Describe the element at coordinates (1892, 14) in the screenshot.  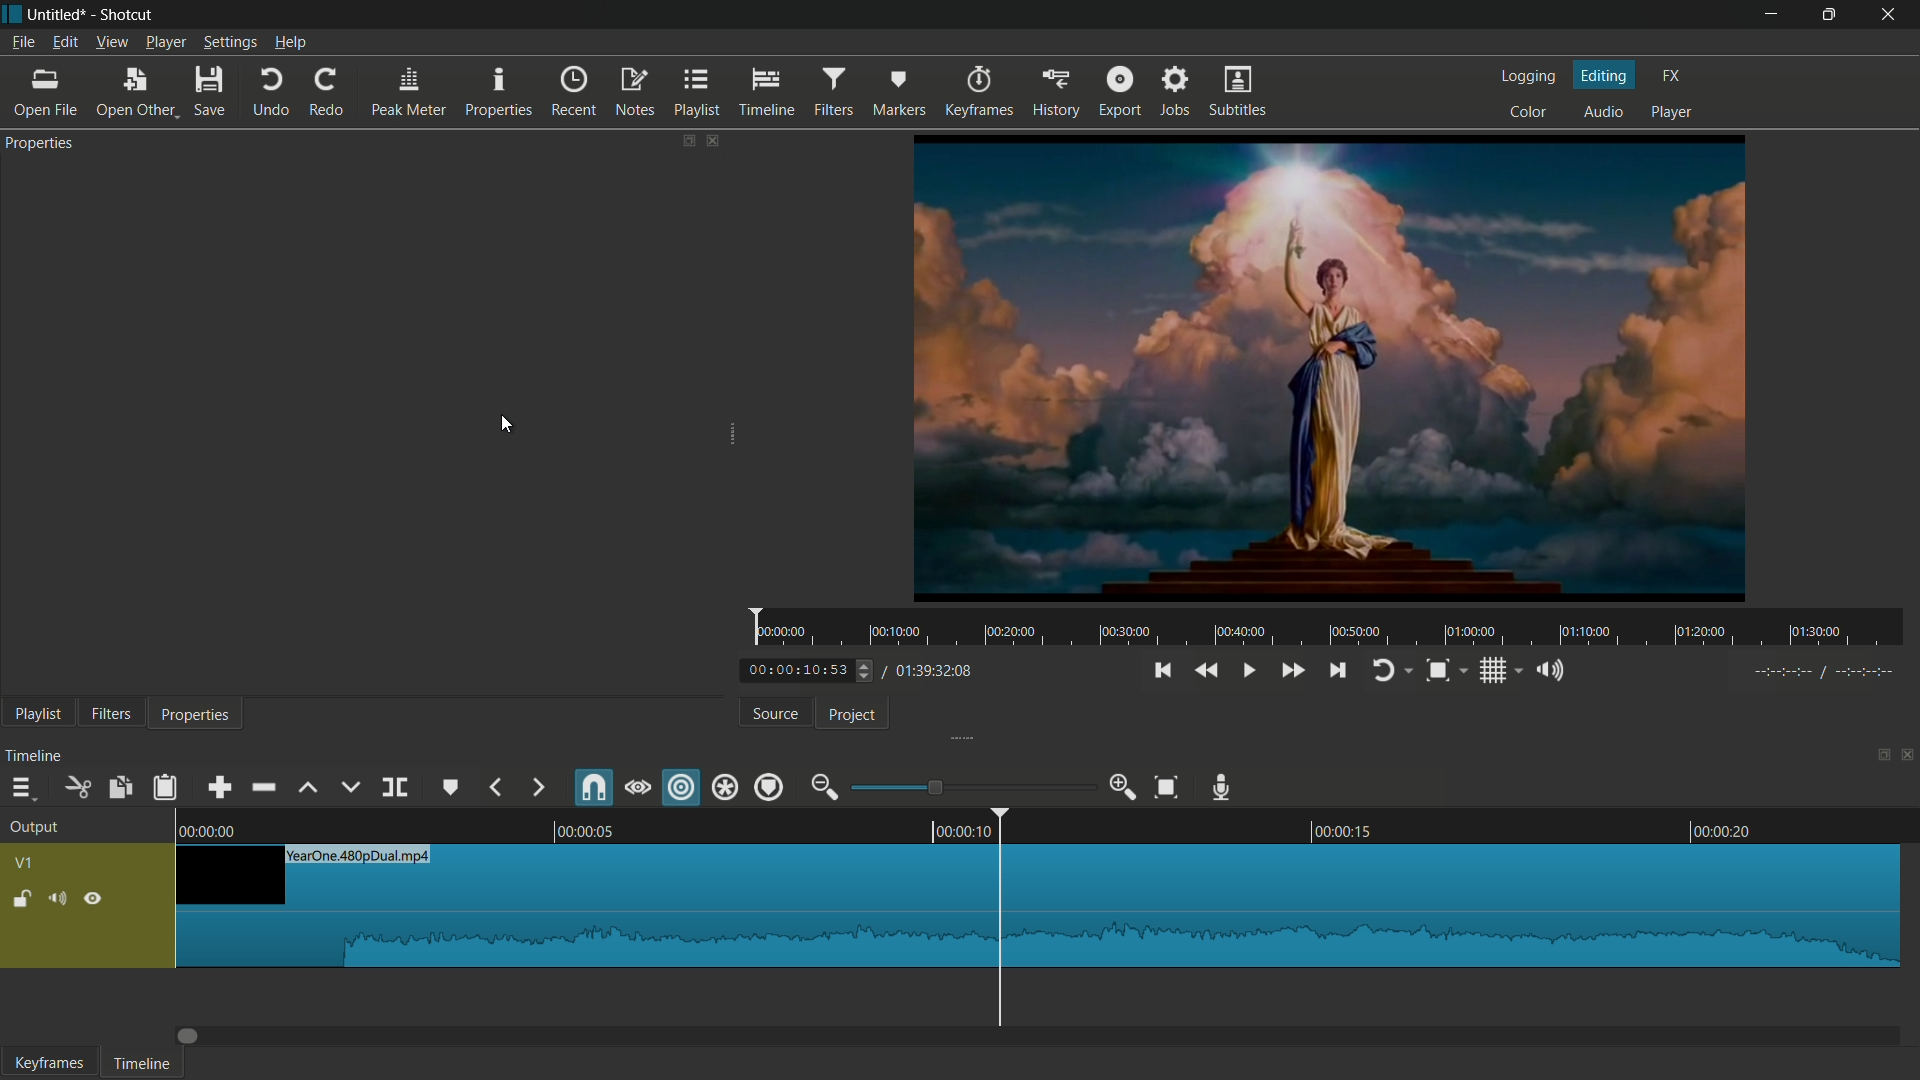
I see `close app` at that location.